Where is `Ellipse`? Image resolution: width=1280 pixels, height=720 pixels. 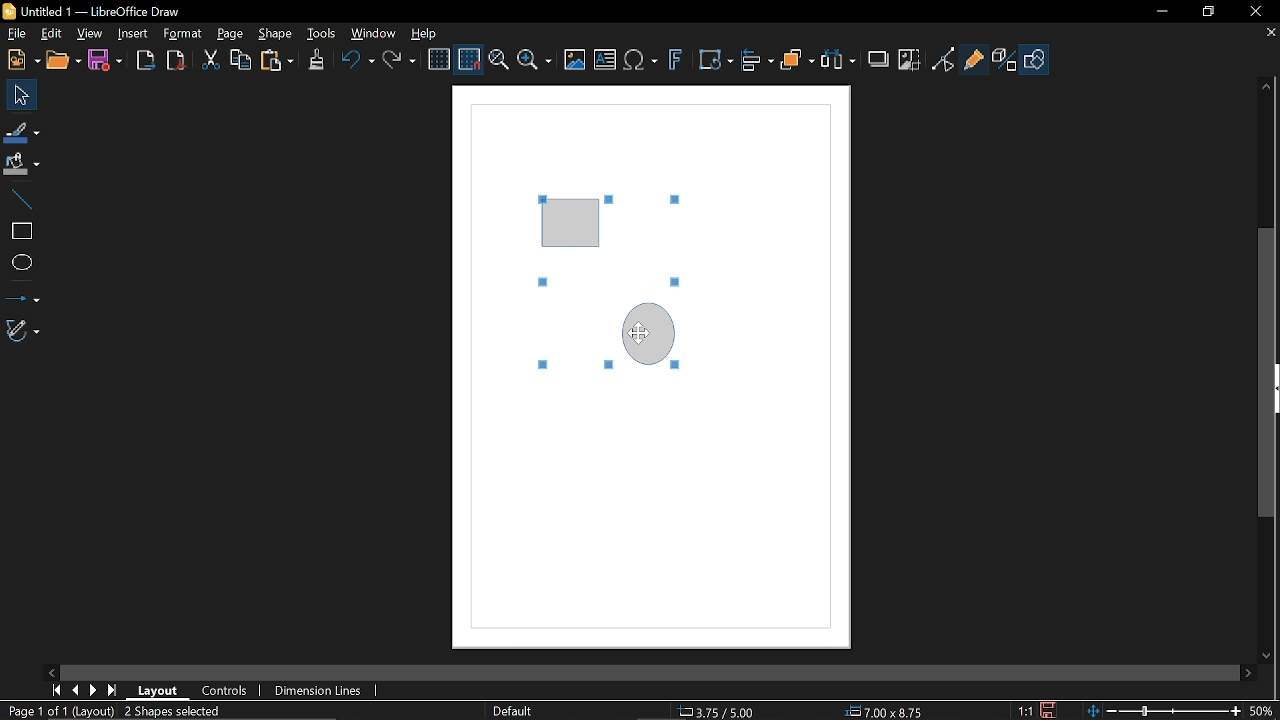
Ellipse is located at coordinates (19, 262).